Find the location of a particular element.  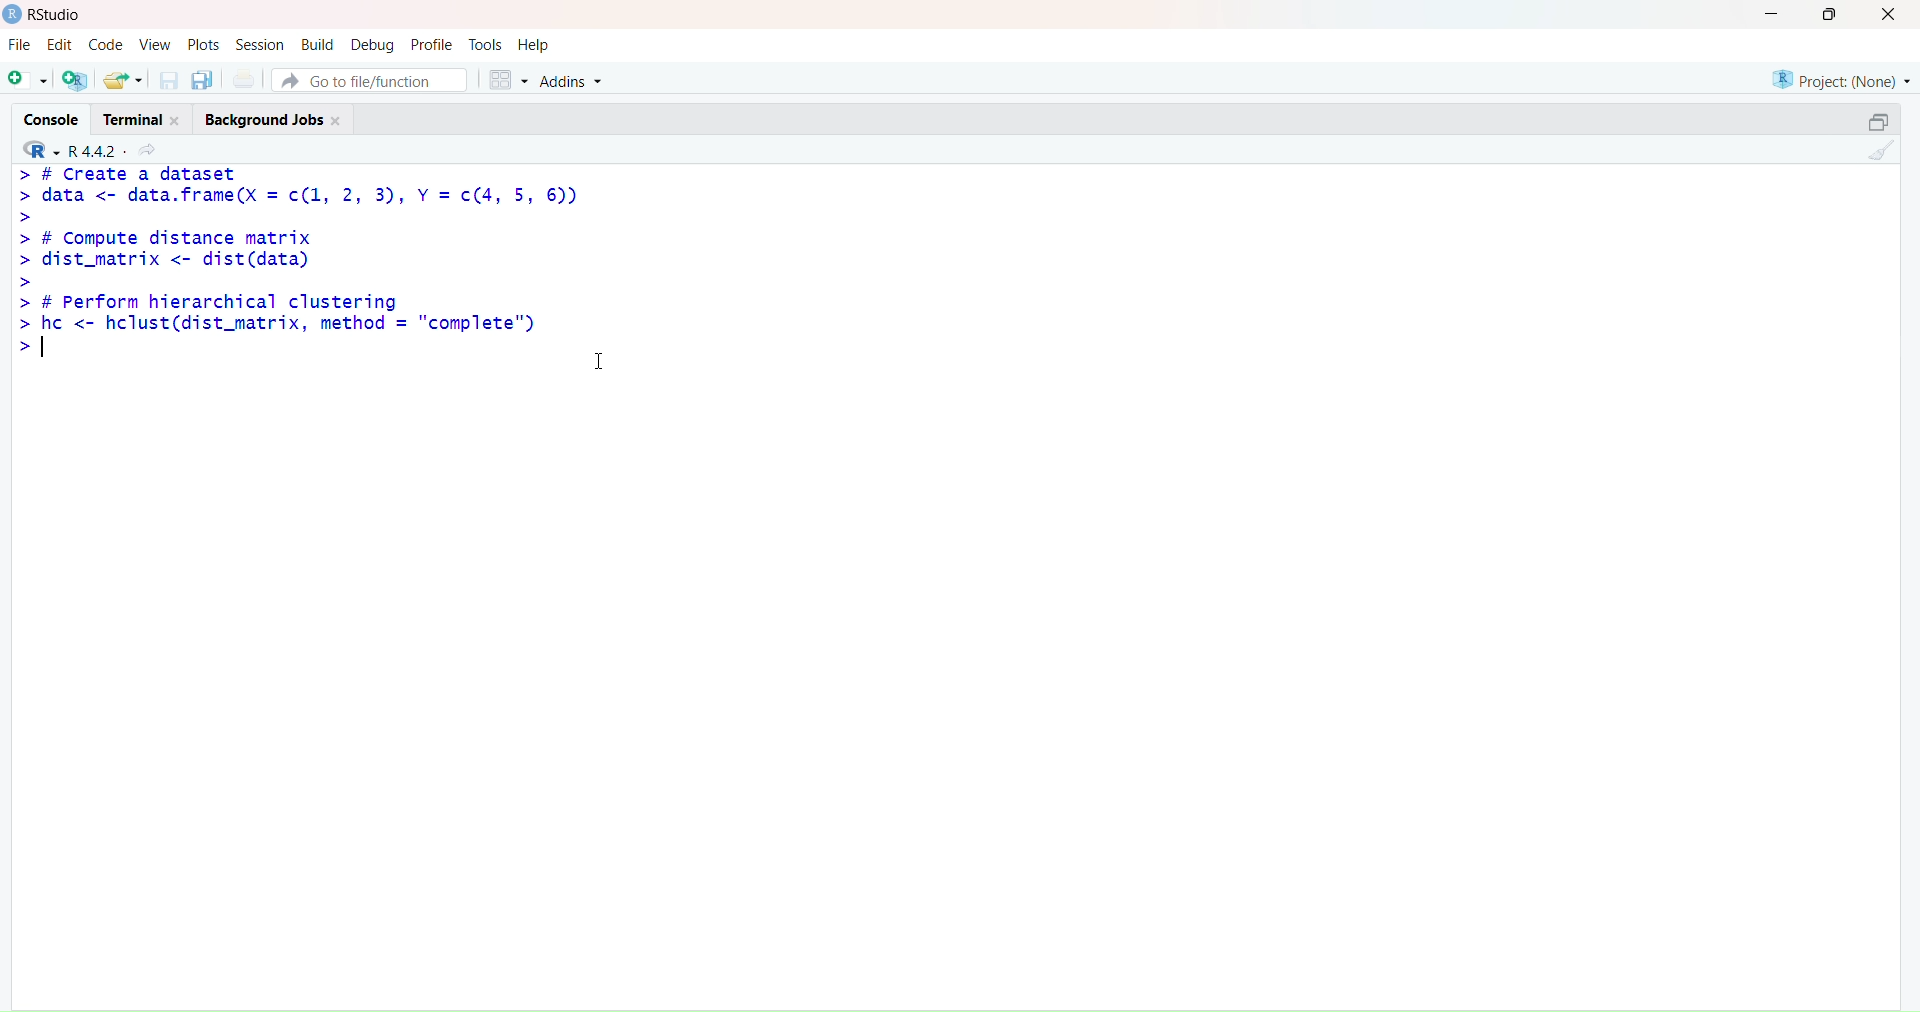

R is located at coordinates (36, 151).